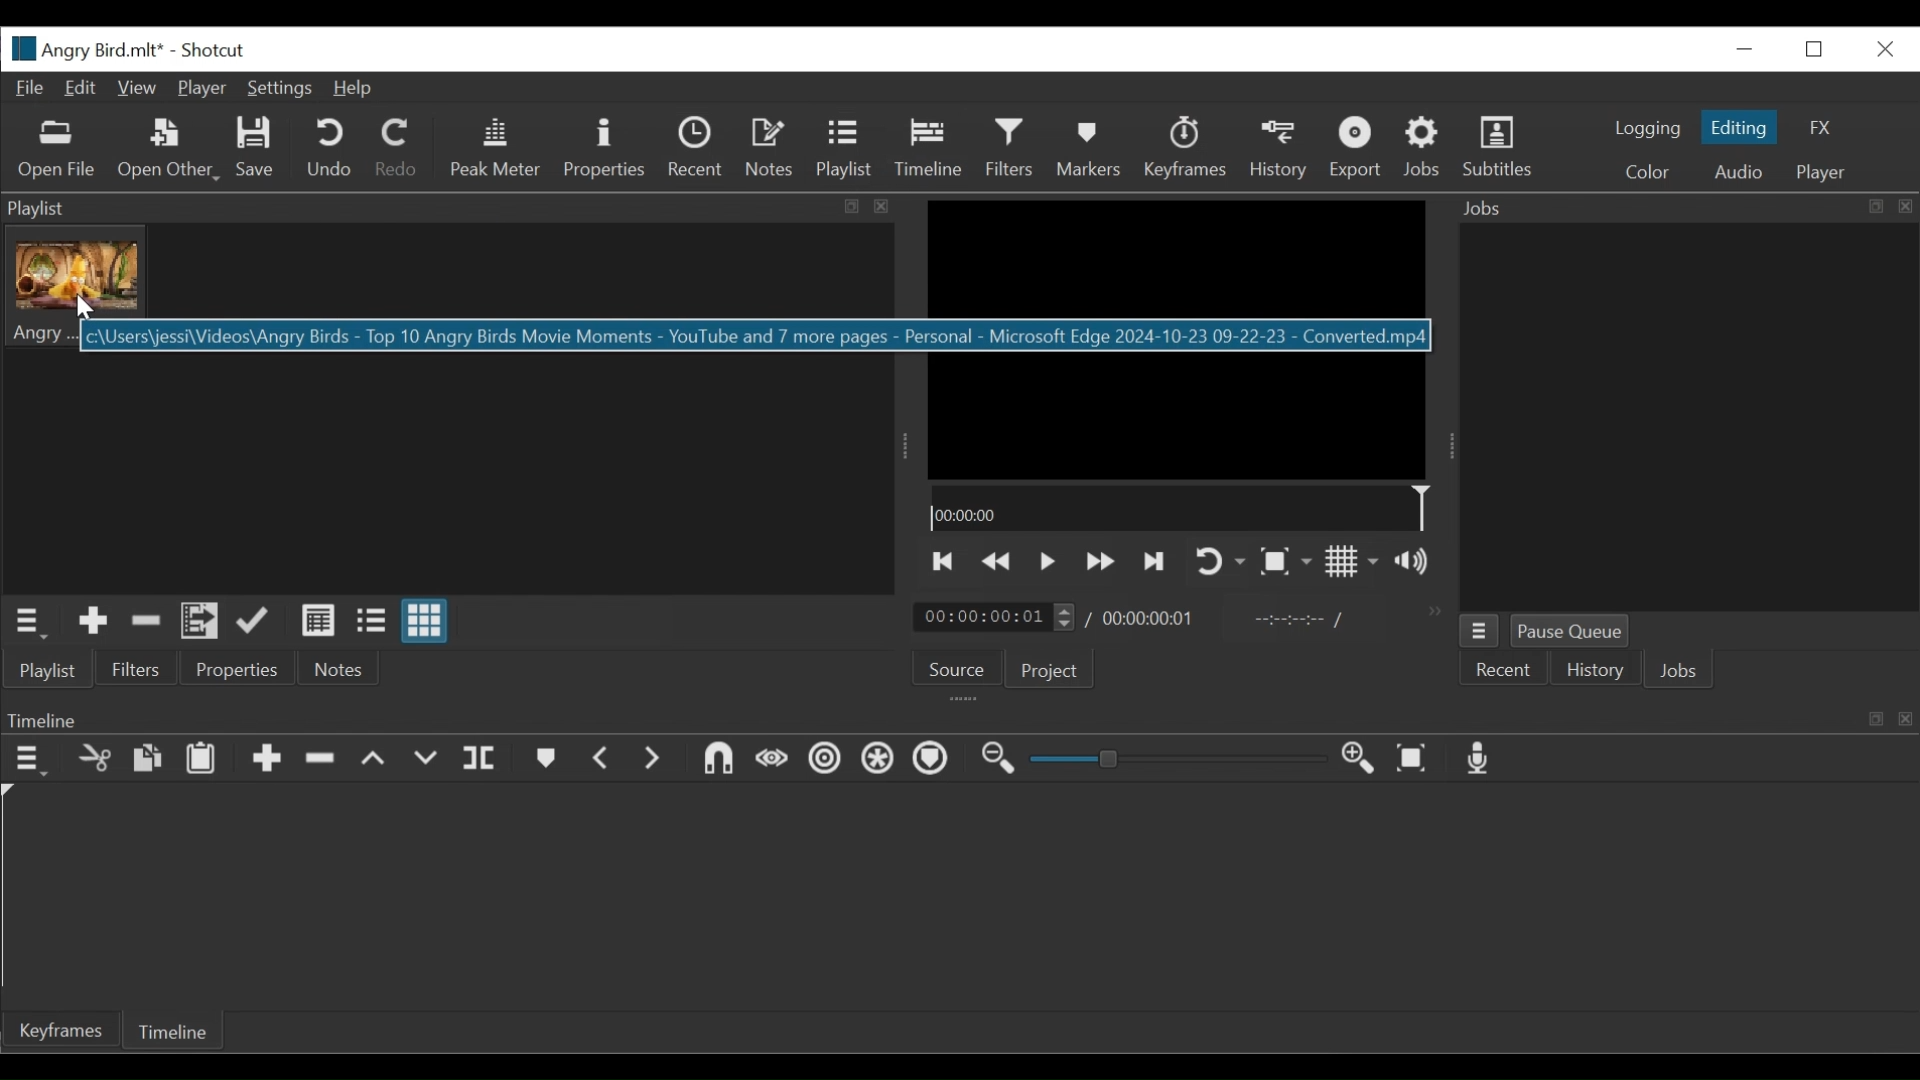 The height and width of the screenshot is (1080, 1920). Describe the element at coordinates (279, 88) in the screenshot. I see `Settings` at that location.